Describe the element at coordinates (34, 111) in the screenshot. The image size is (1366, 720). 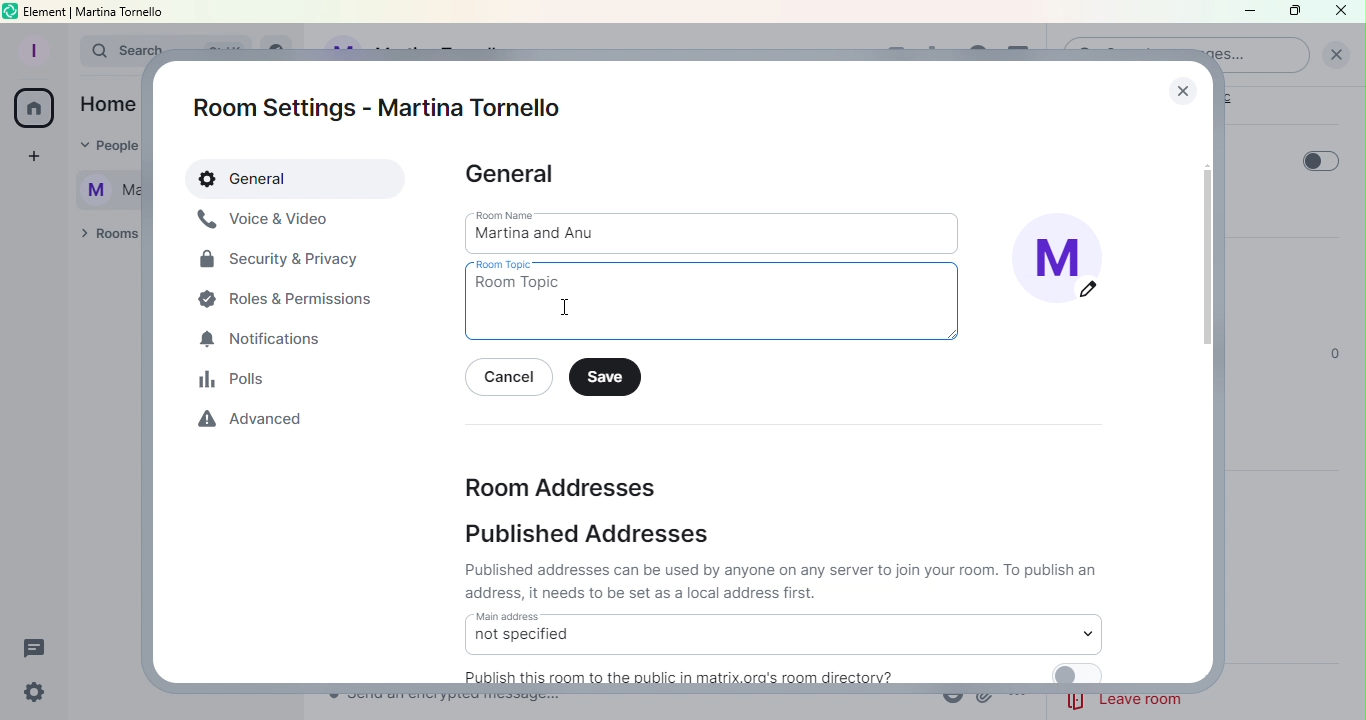
I see `Home` at that location.